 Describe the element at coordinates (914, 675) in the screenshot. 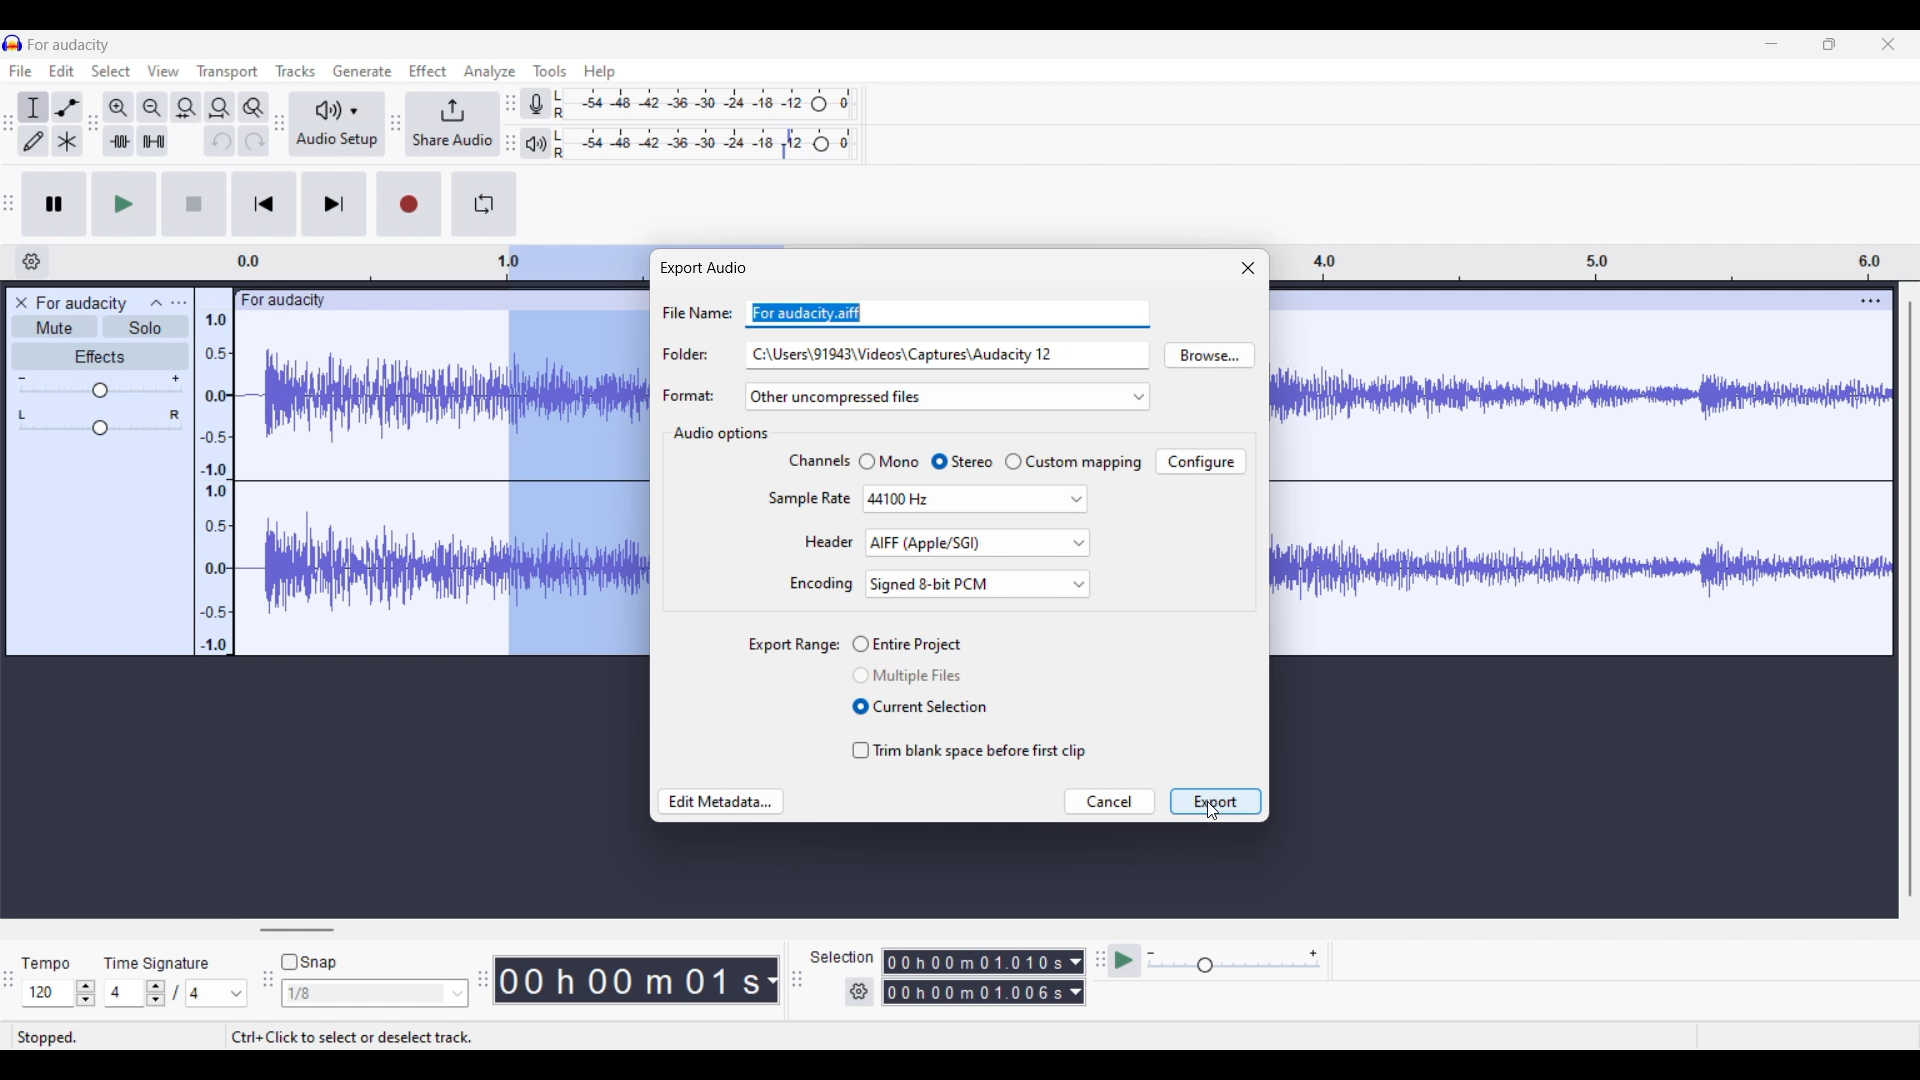

I see `Multiple Files` at that location.